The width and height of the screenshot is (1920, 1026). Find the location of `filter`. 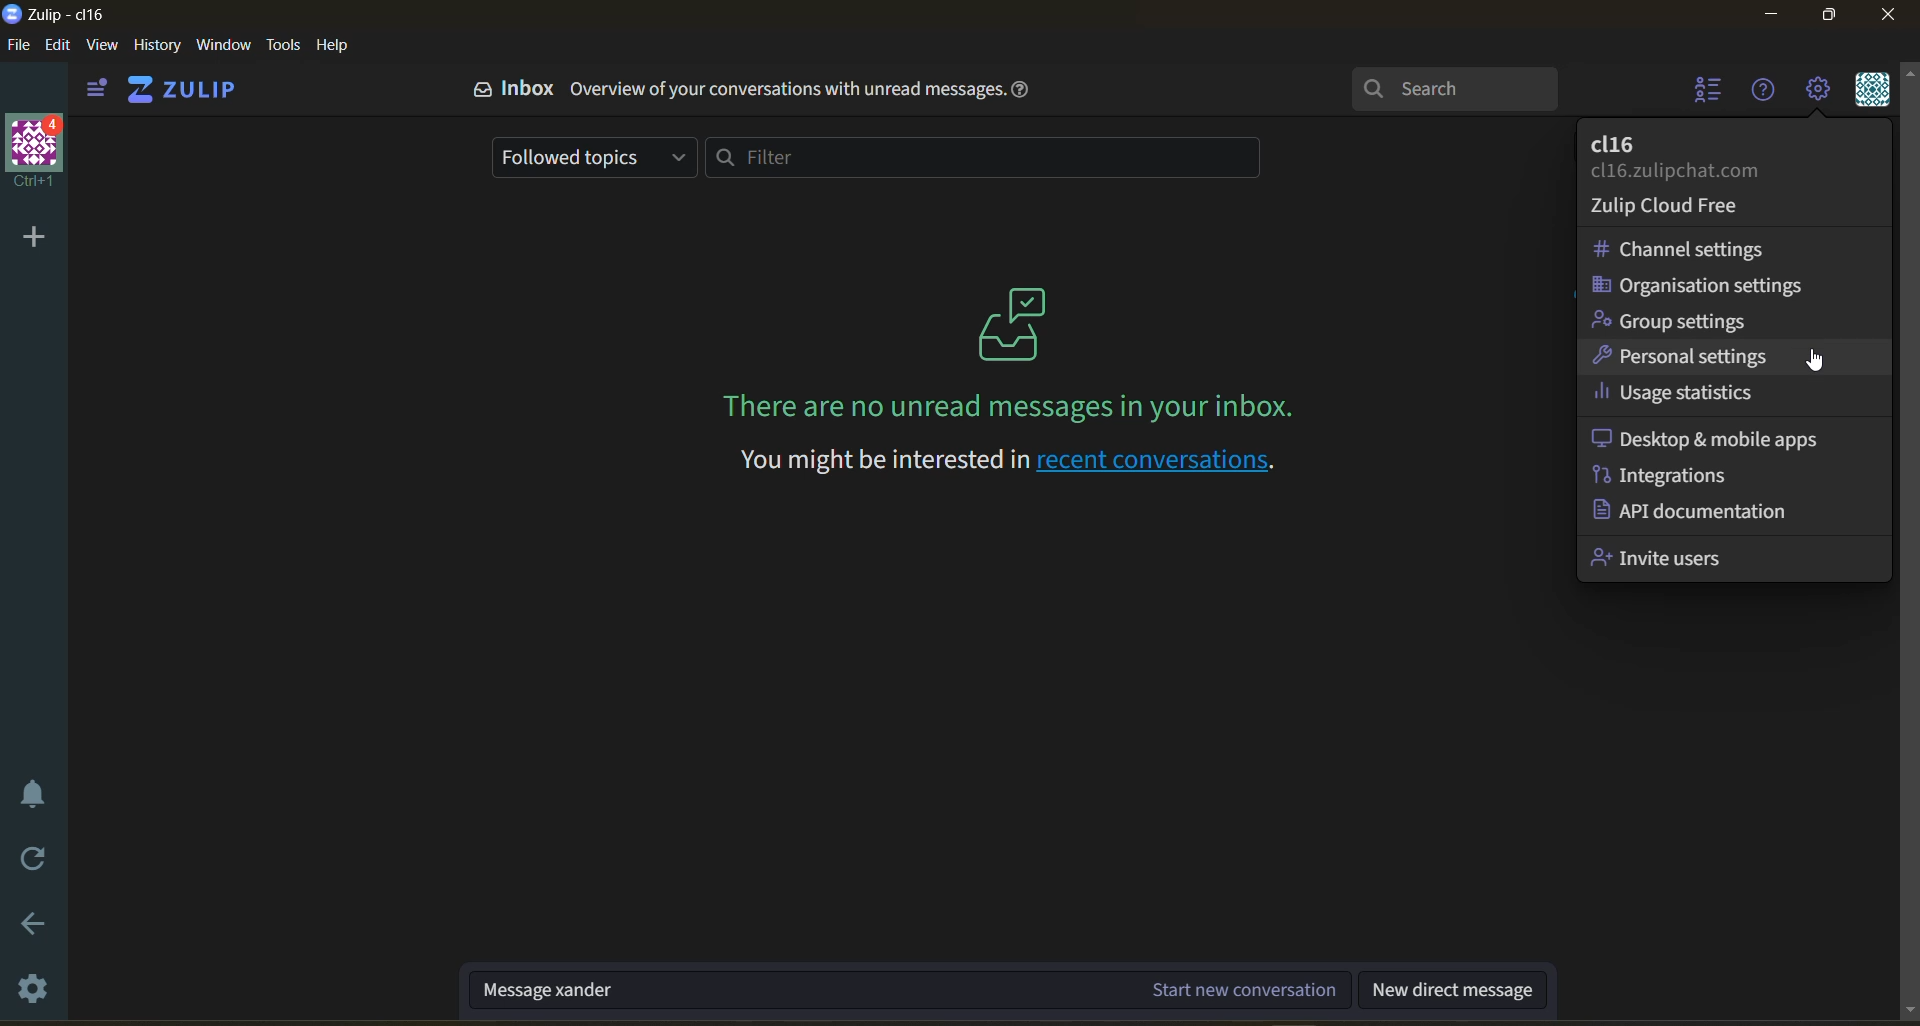

filter is located at coordinates (976, 158).